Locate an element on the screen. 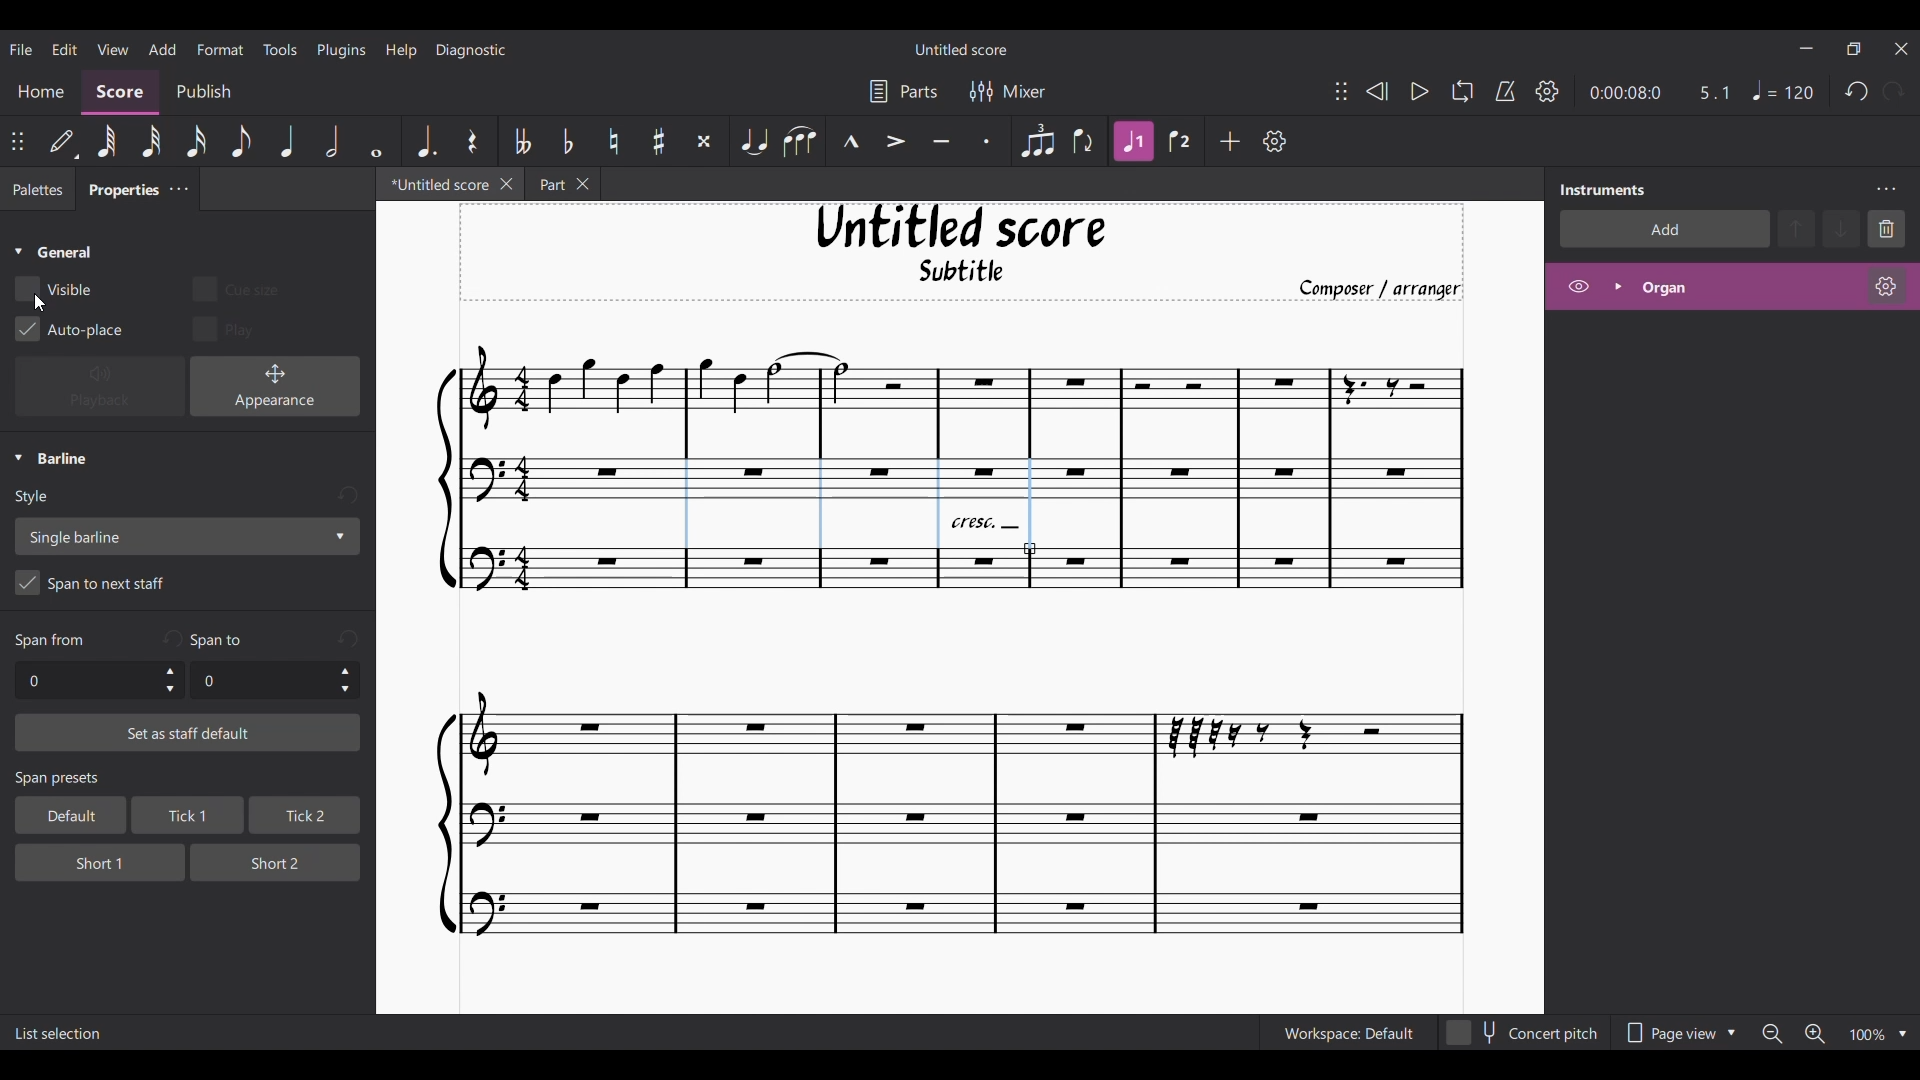  Hide Organ is located at coordinates (1579, 286).